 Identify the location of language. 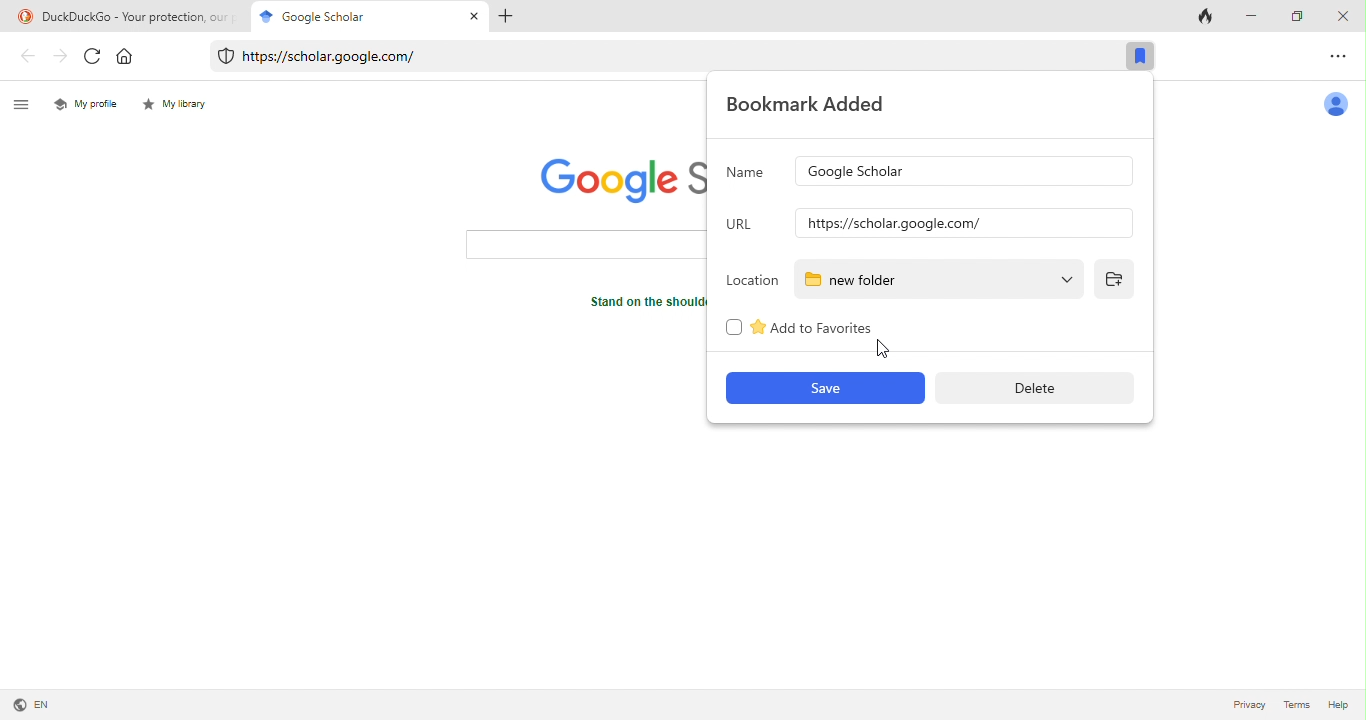
(32, 704).